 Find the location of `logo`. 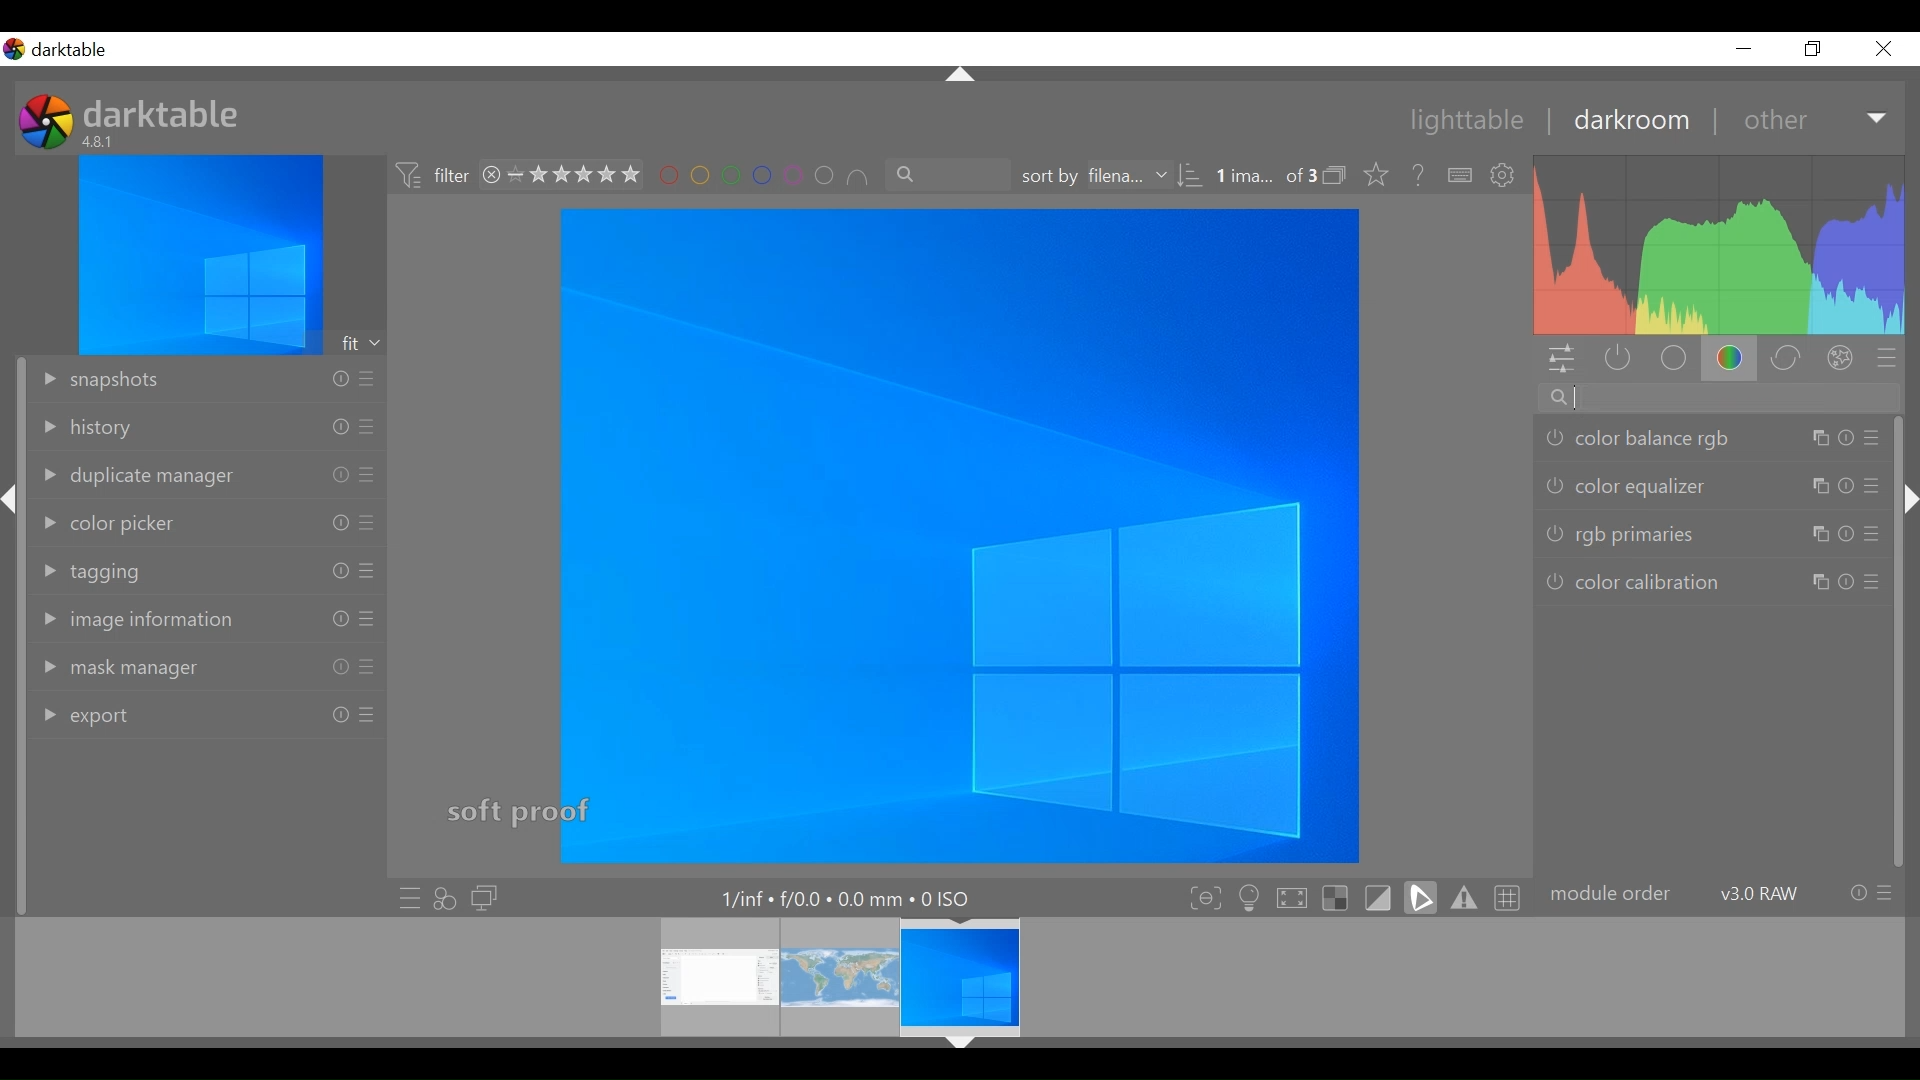

logo is located at coordinates (14, 49).